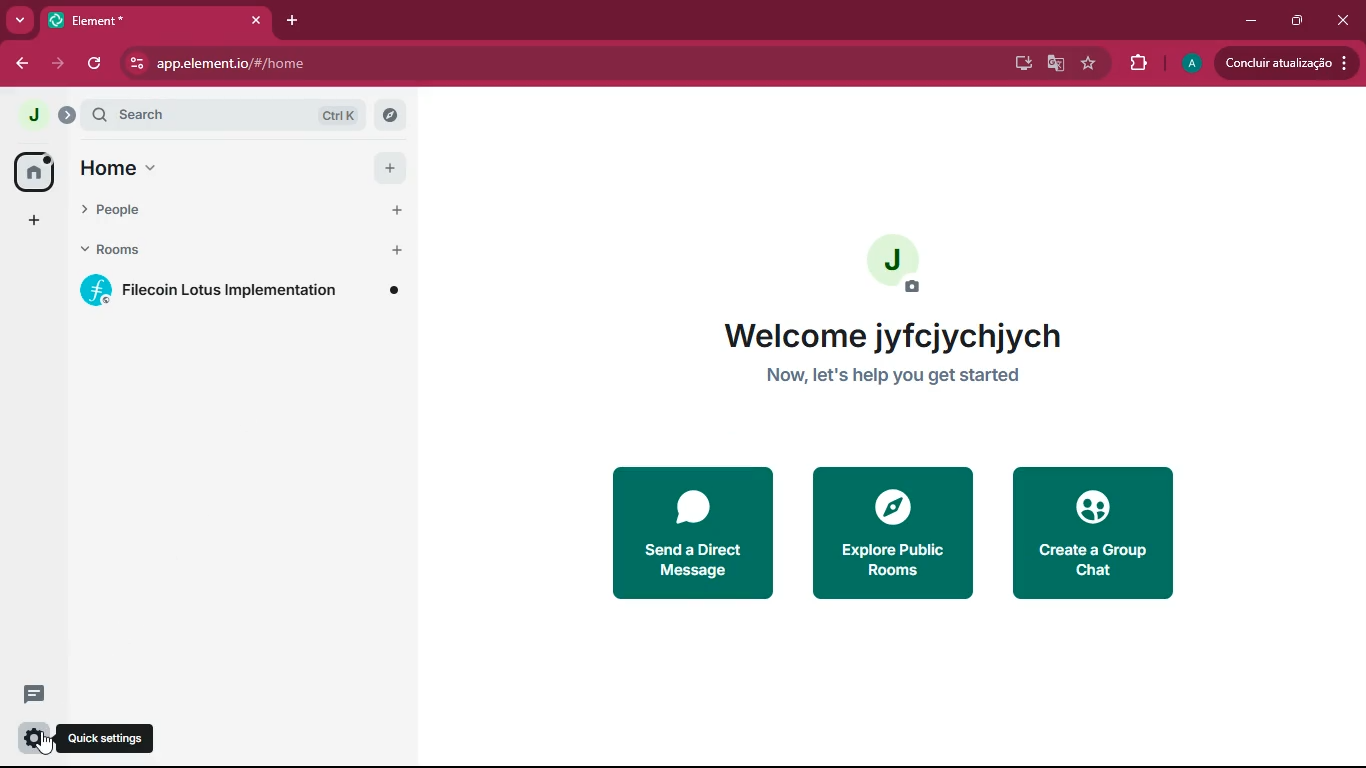  What do you see at coordinates (890, 332) in the screenshot?
I see `welcome jyfcjychjych` at bounding box center [890, 332].